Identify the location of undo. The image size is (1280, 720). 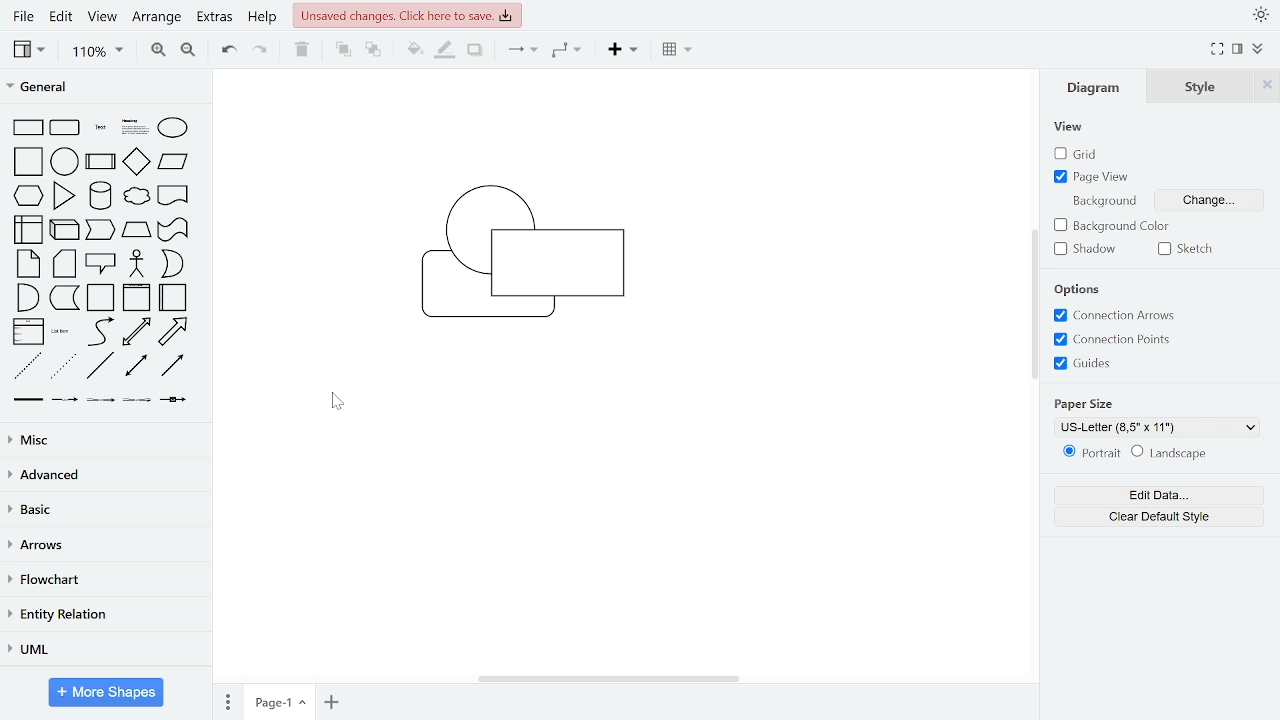
(228, 53).